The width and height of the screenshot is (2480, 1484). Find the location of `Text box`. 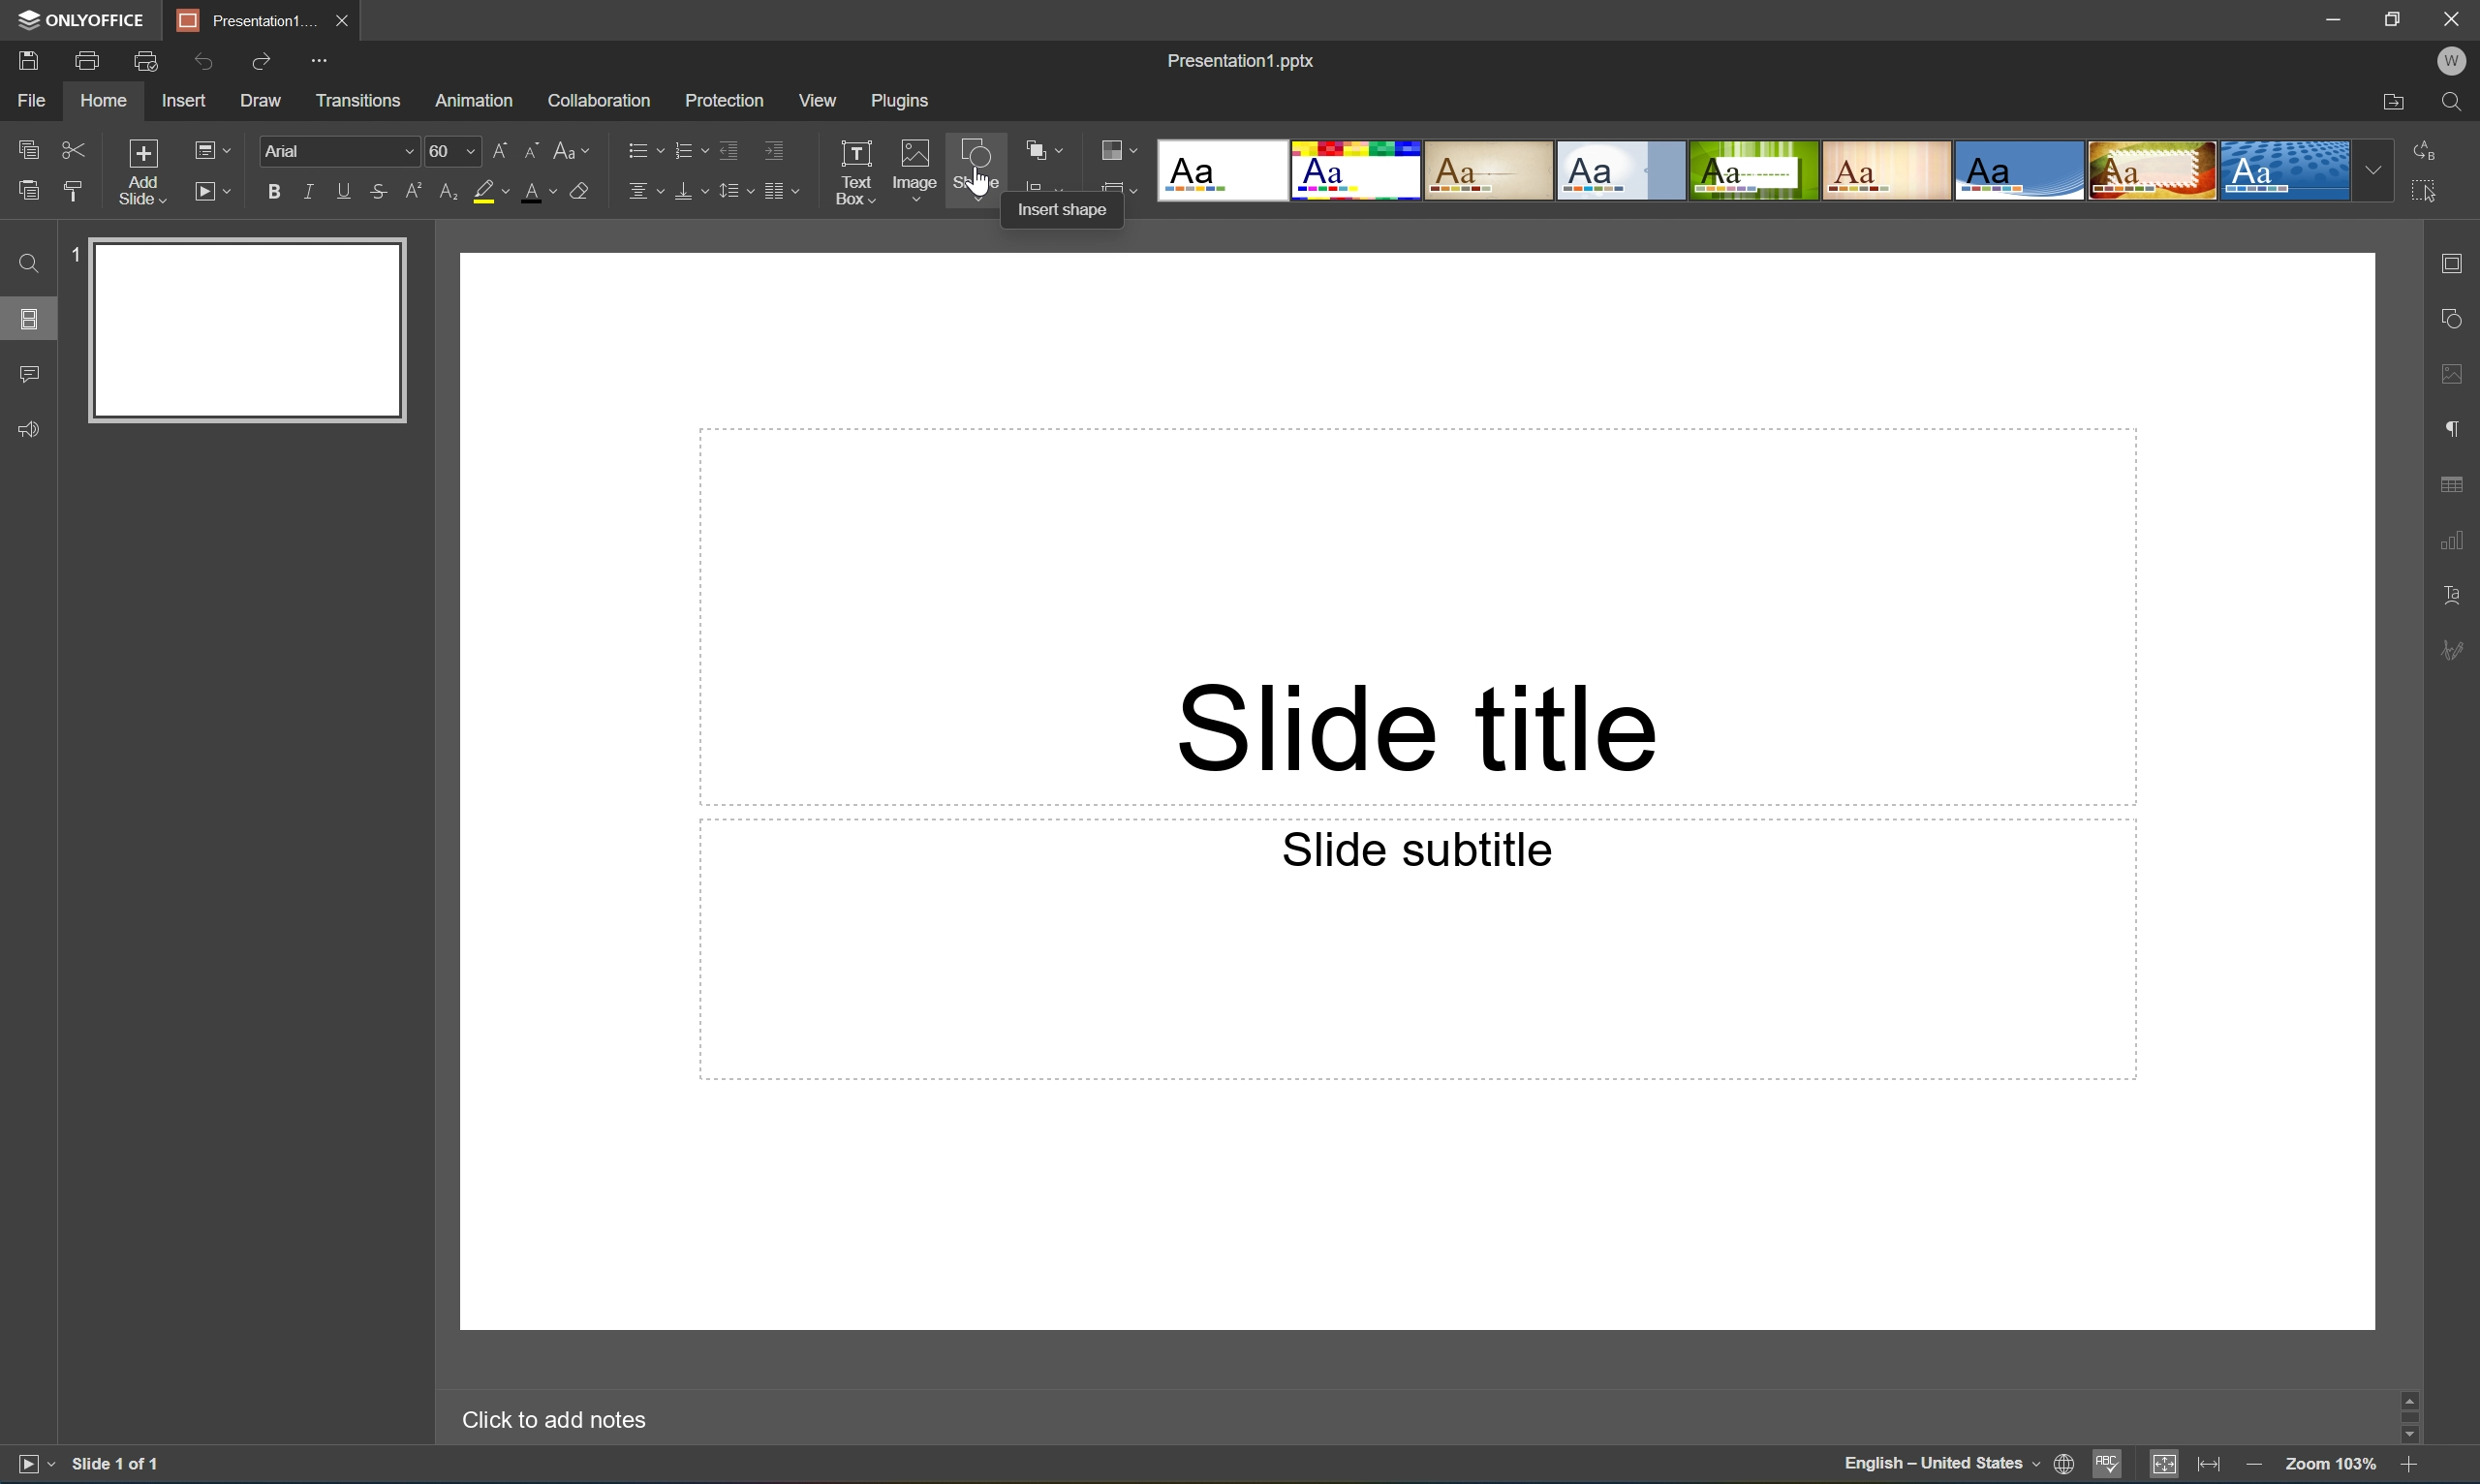

Text box is located at coordinates (857, 172).